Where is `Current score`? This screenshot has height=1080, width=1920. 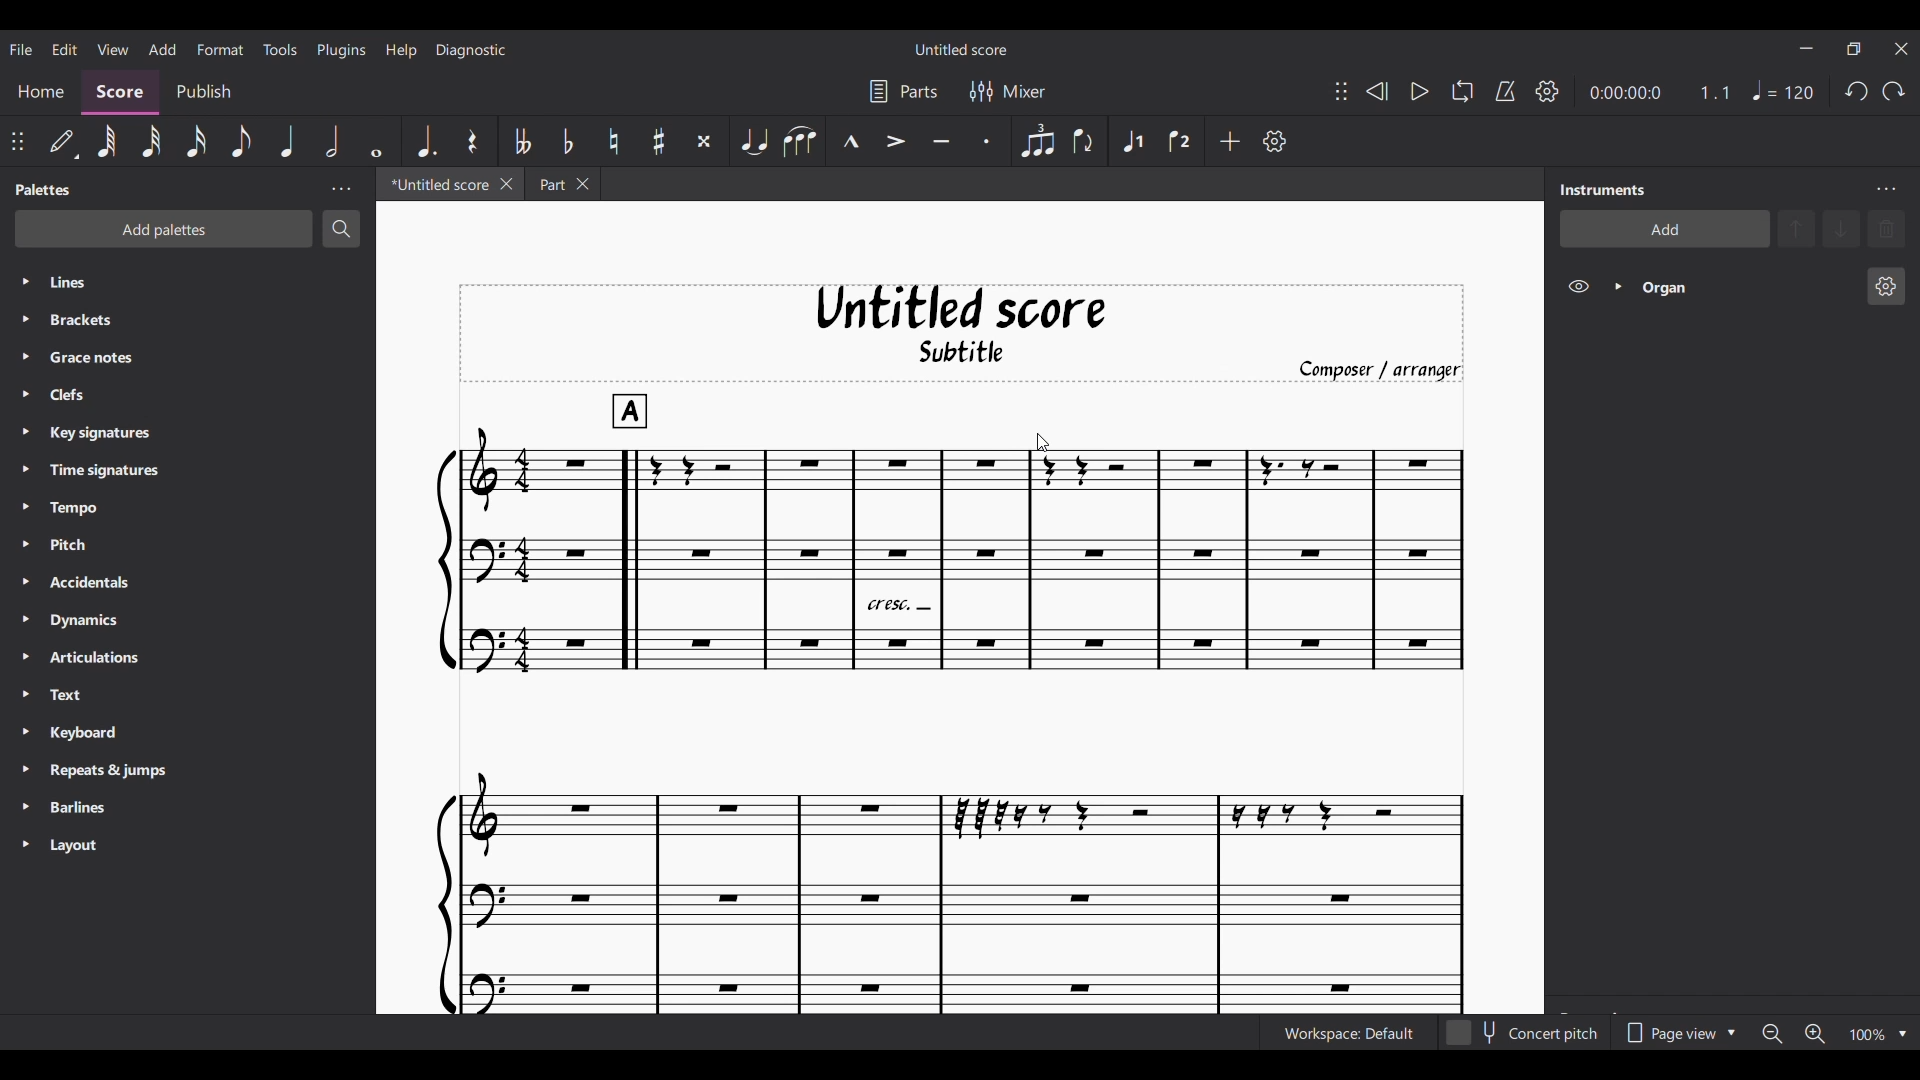
Current score is located at coordinates (949, 703).